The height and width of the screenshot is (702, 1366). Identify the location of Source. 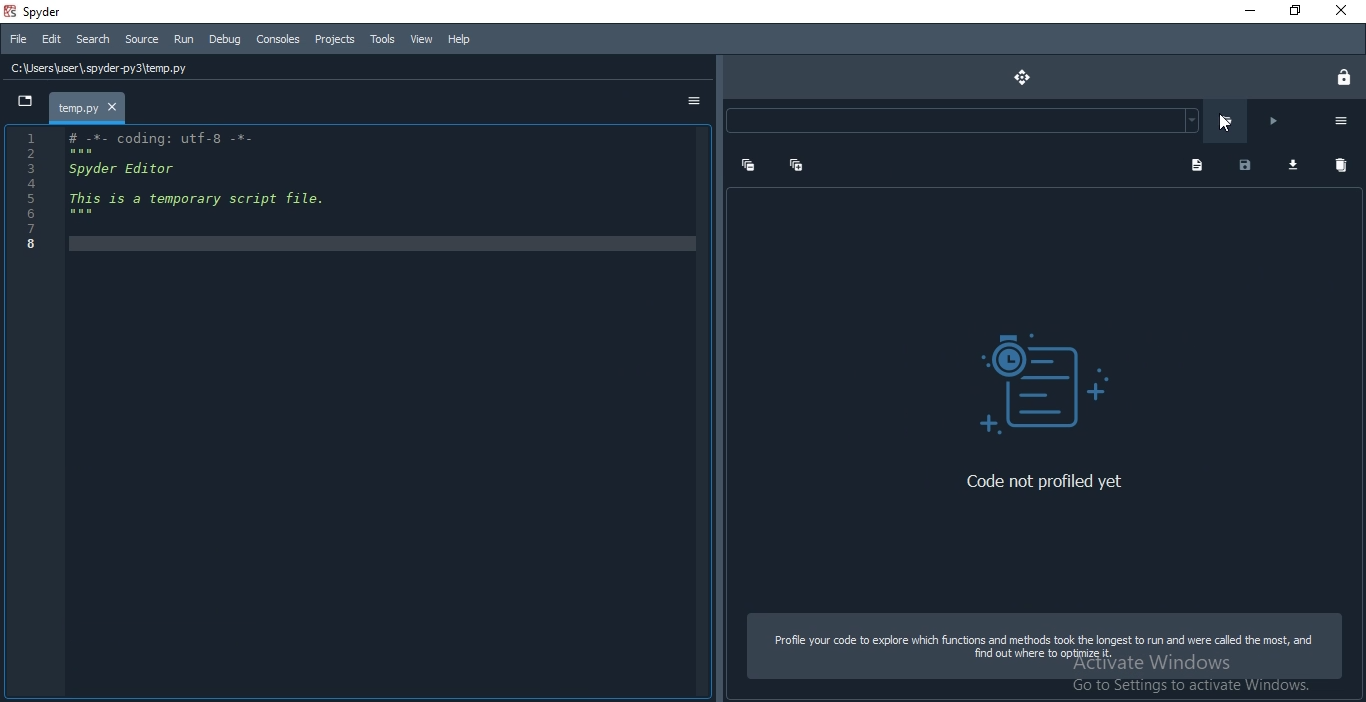
(142, 40).